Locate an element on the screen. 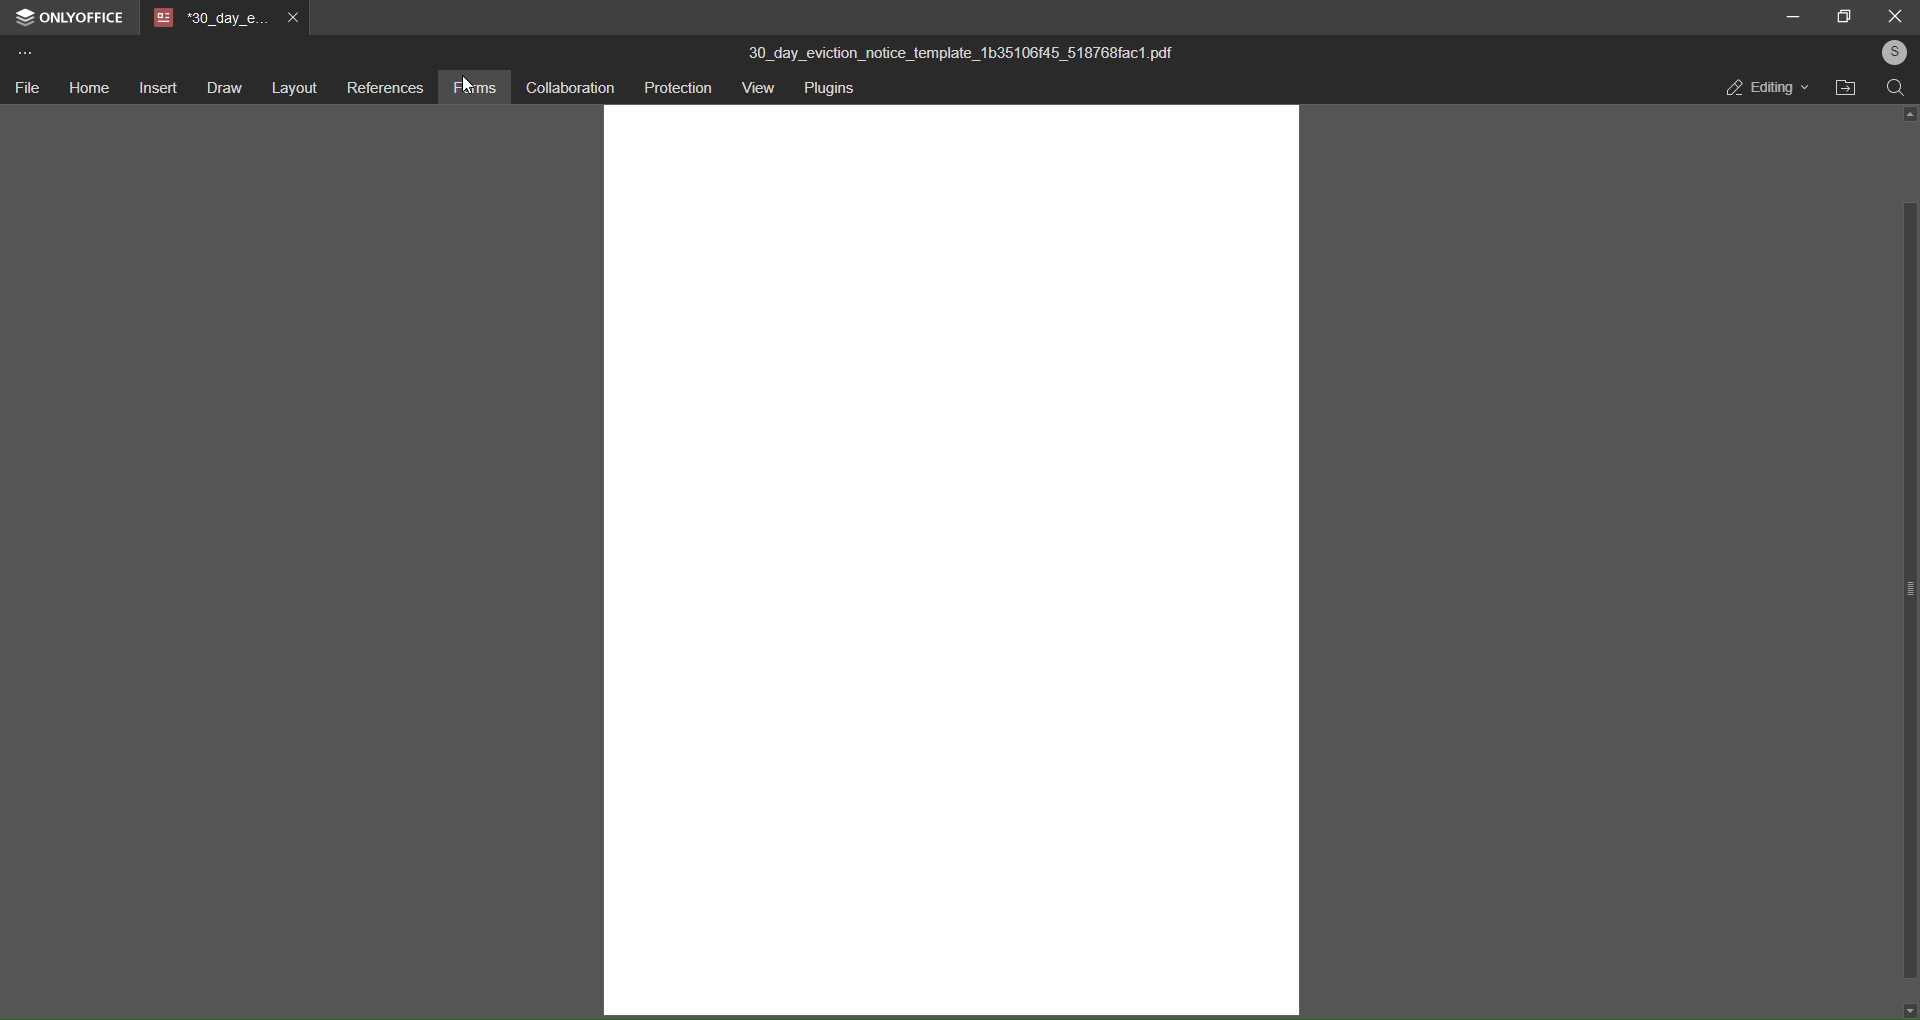  tab name is located at coordinates (208, 17).